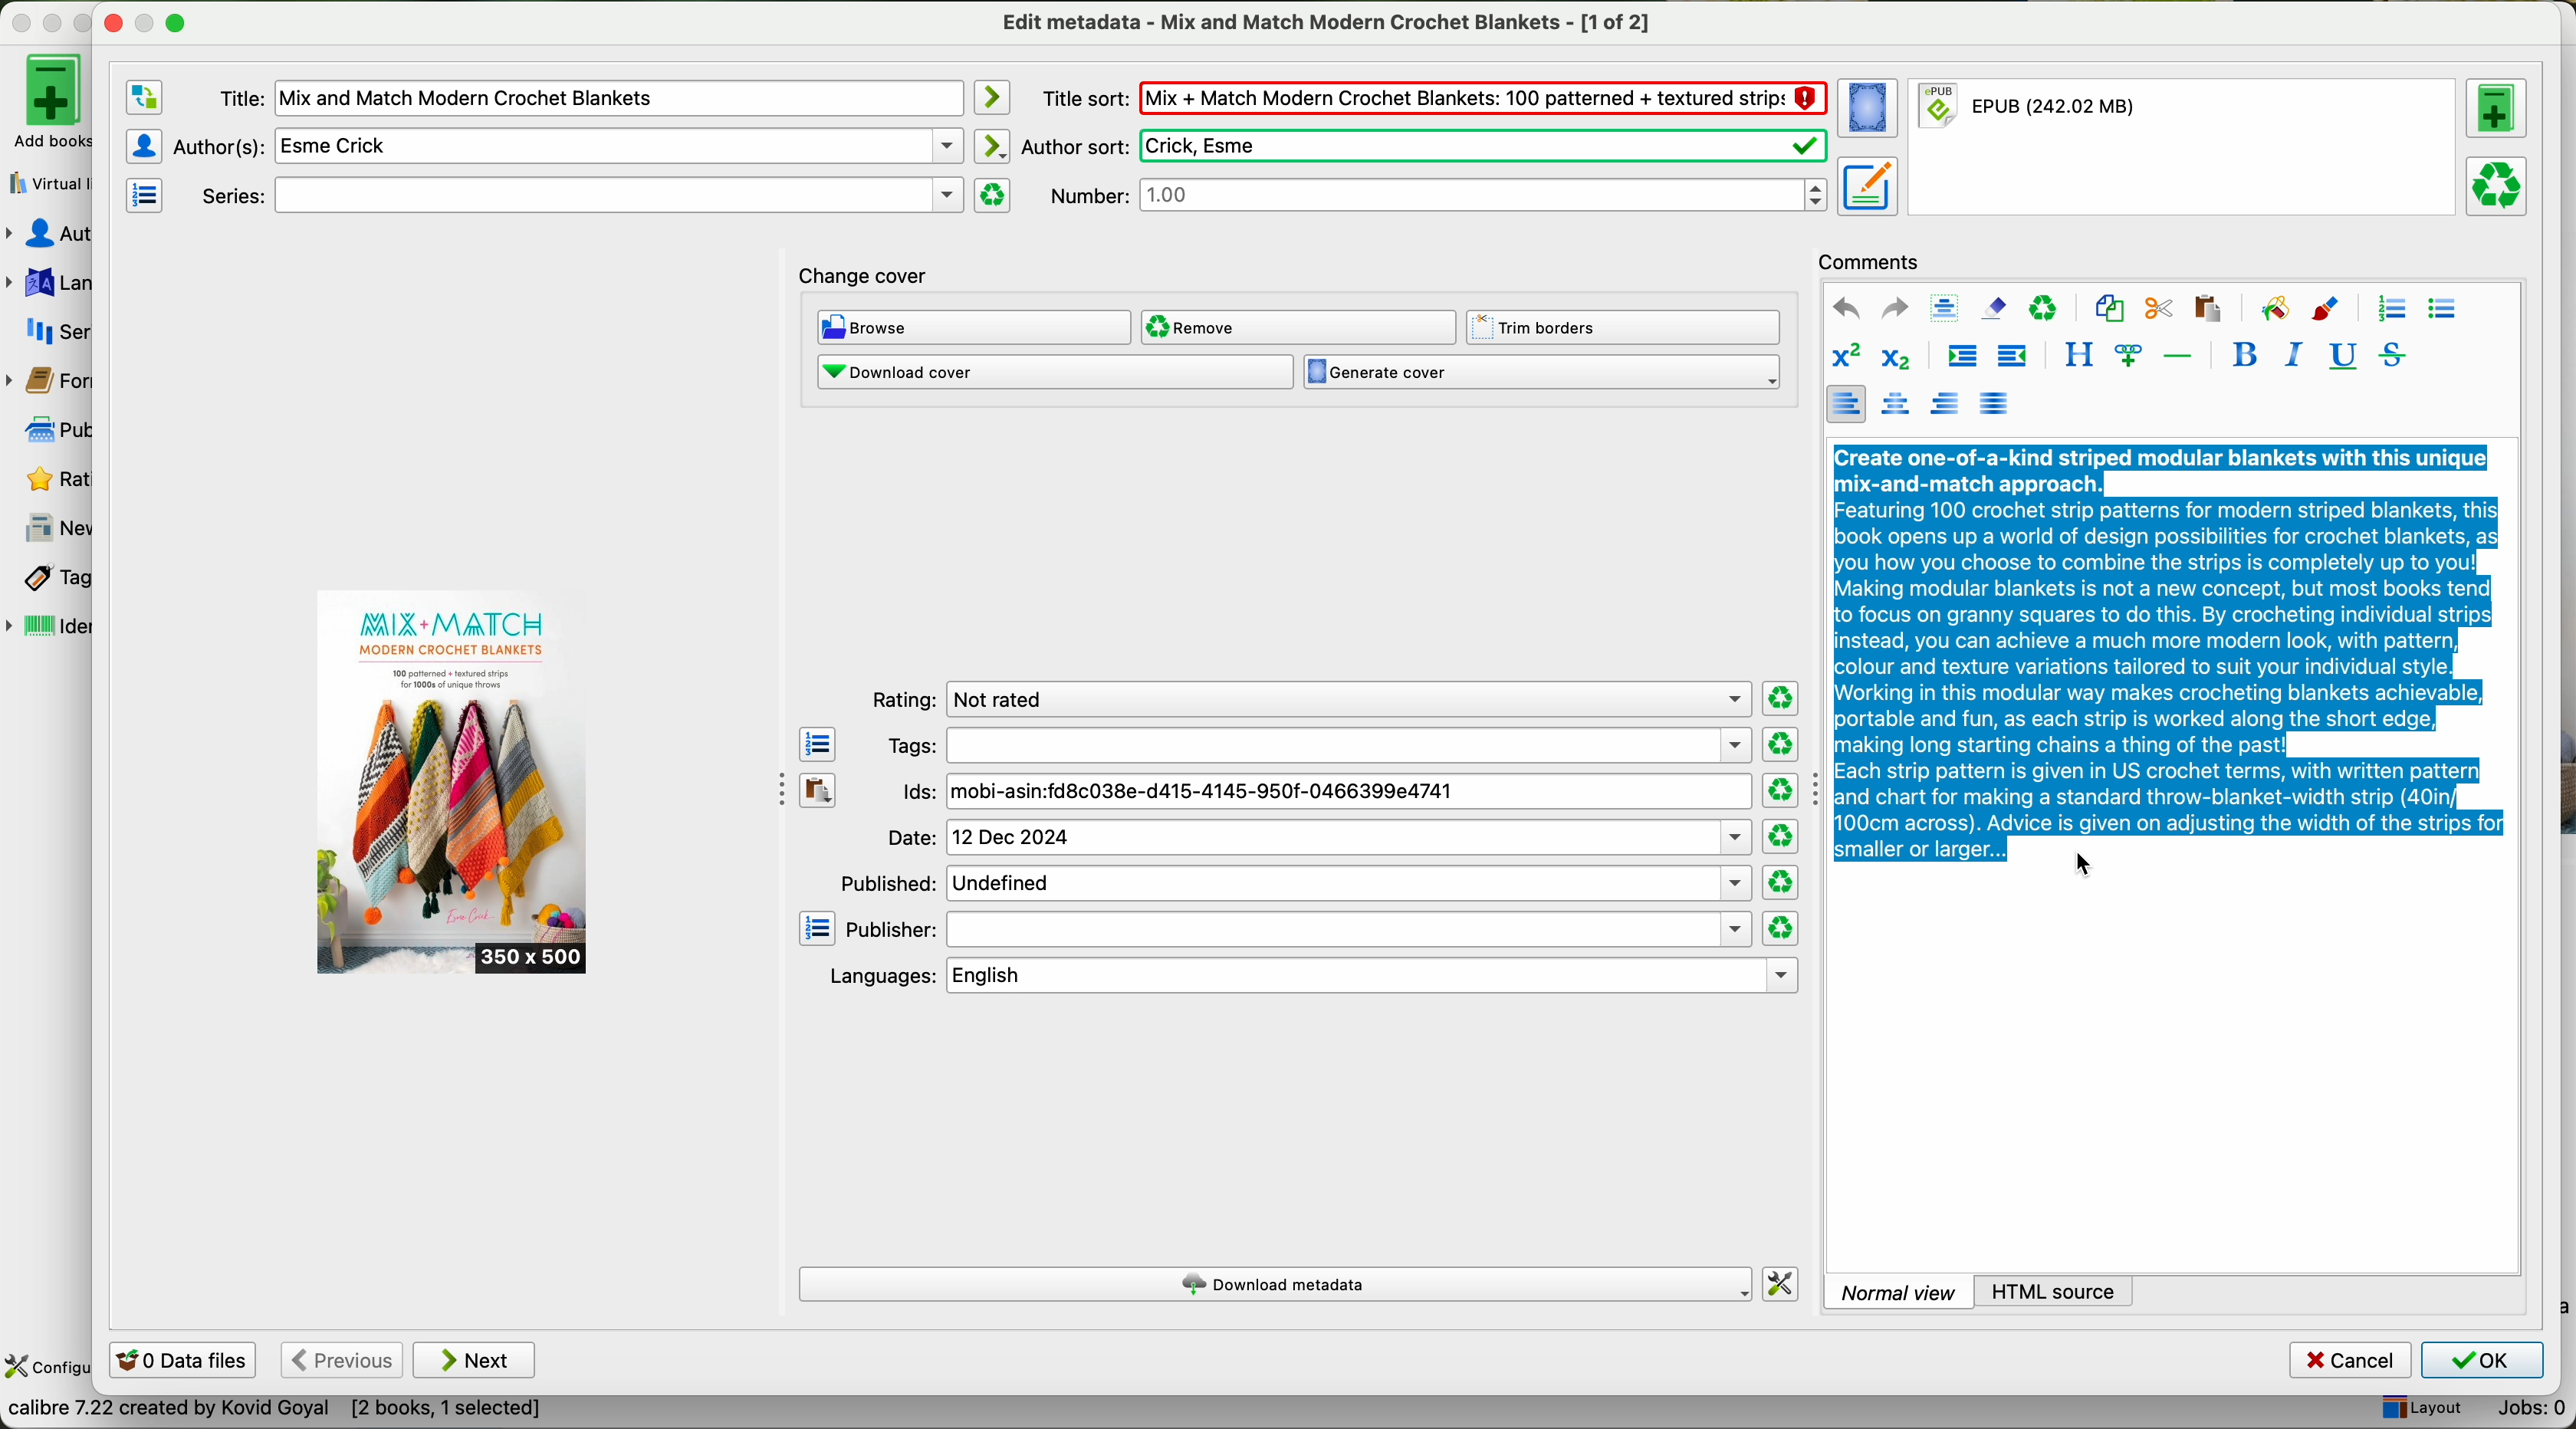  Describe the element at coordinates (589, 99) in the screenshot. I see `title` at that location.